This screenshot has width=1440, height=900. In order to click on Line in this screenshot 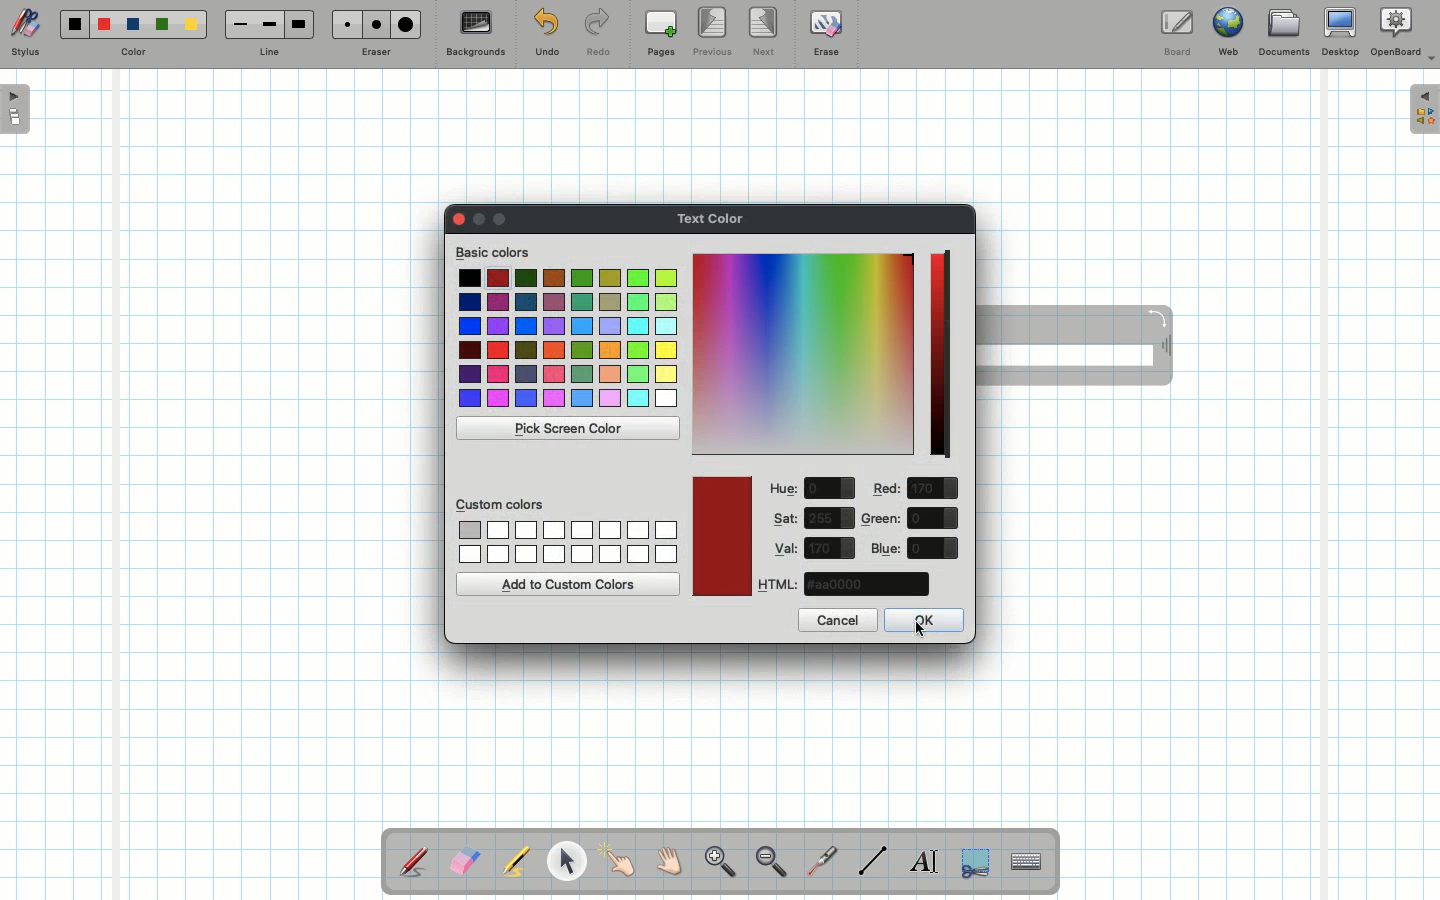, I will do `click(269, 53)`.